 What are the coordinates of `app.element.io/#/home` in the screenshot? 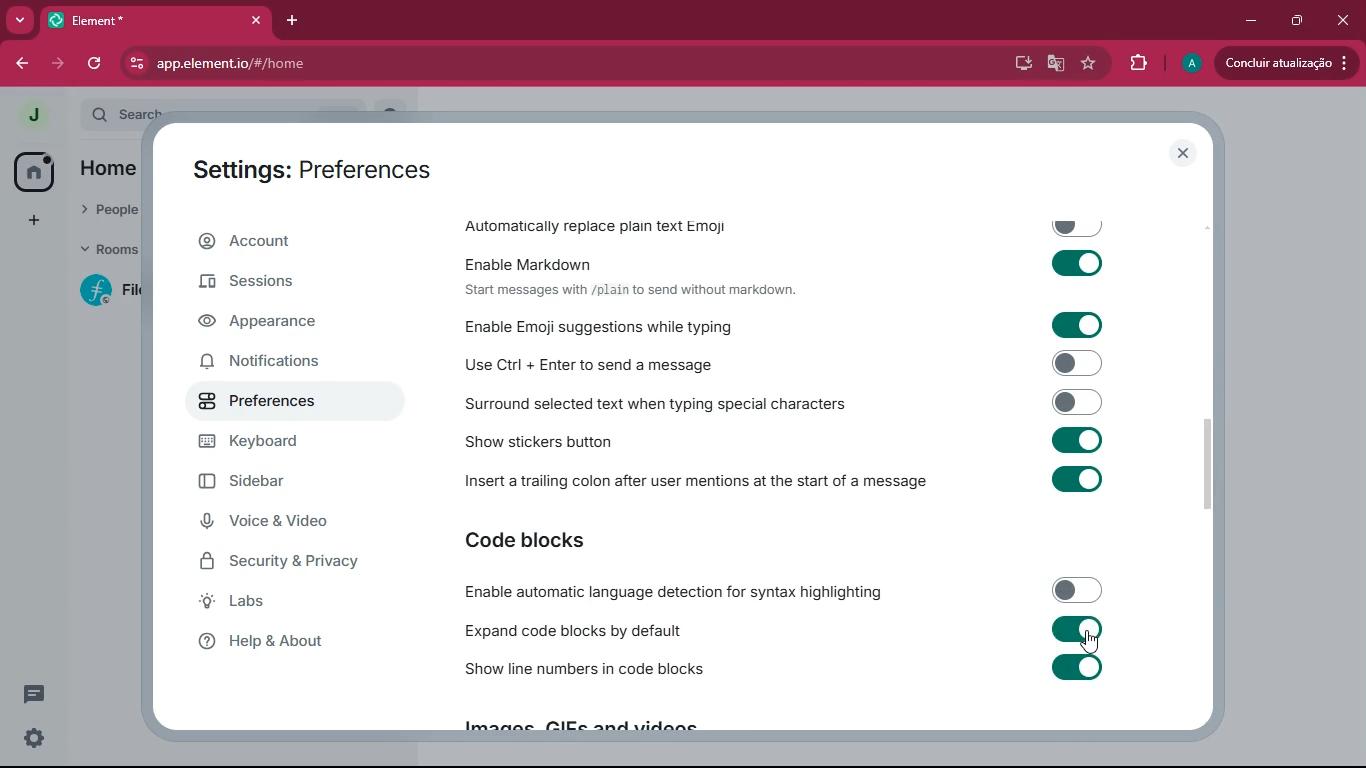 It's located at (318, 63).